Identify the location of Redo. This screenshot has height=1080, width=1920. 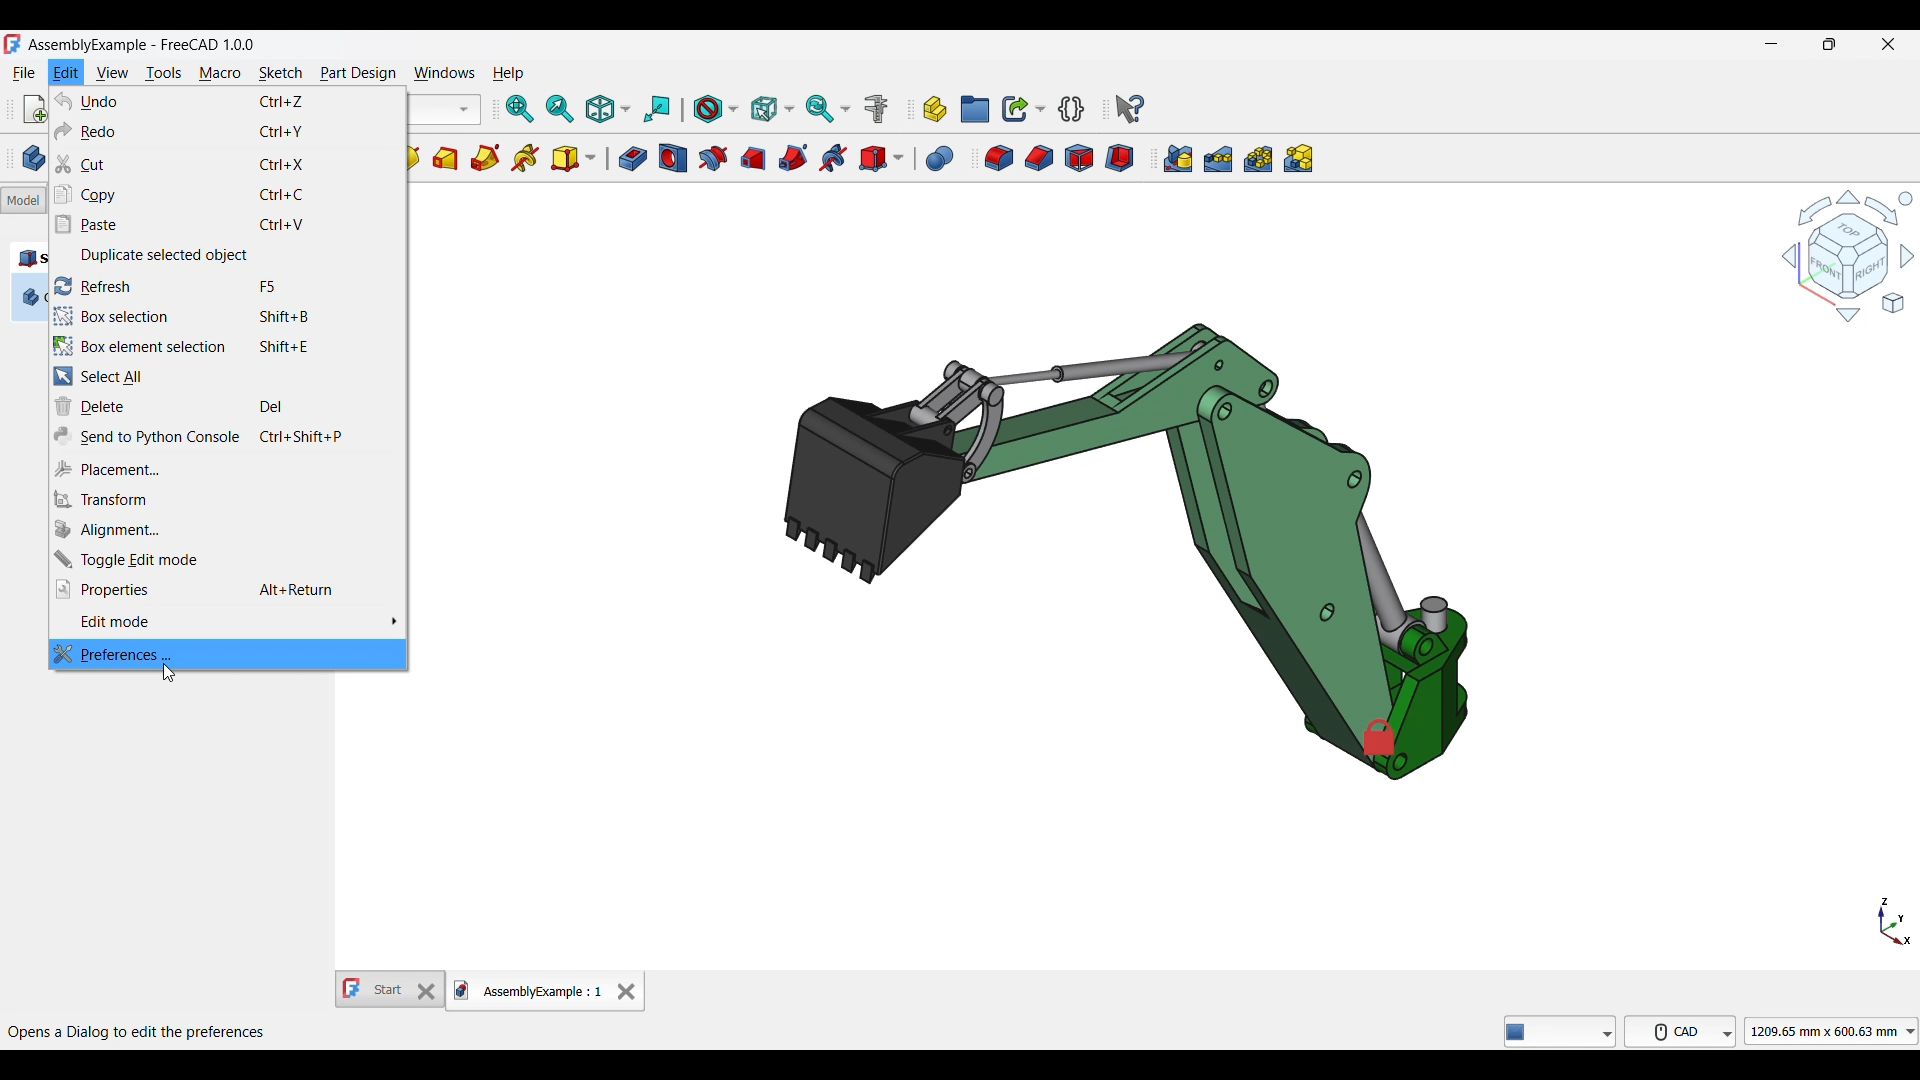
(229, 131).